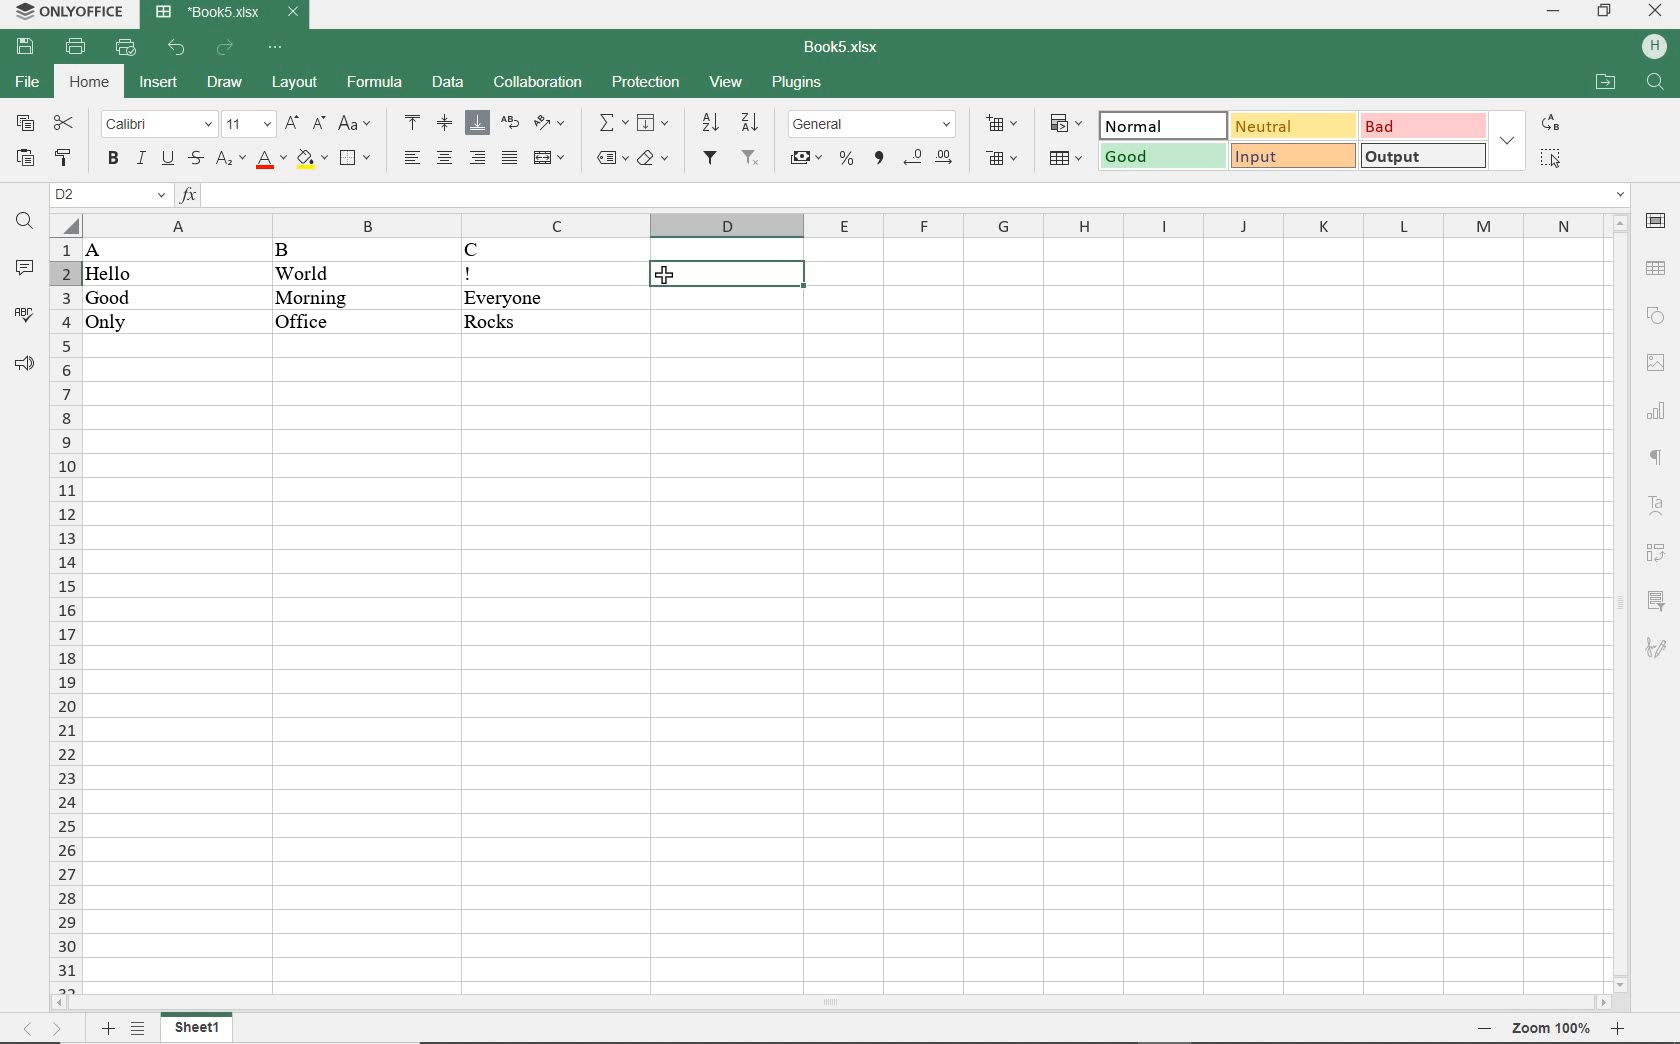 Image resolution: width=1680 pixels, height=1044 pixels. Describe the element at coordinates (224, 50) in the screenshot. I see `redo` at that location.